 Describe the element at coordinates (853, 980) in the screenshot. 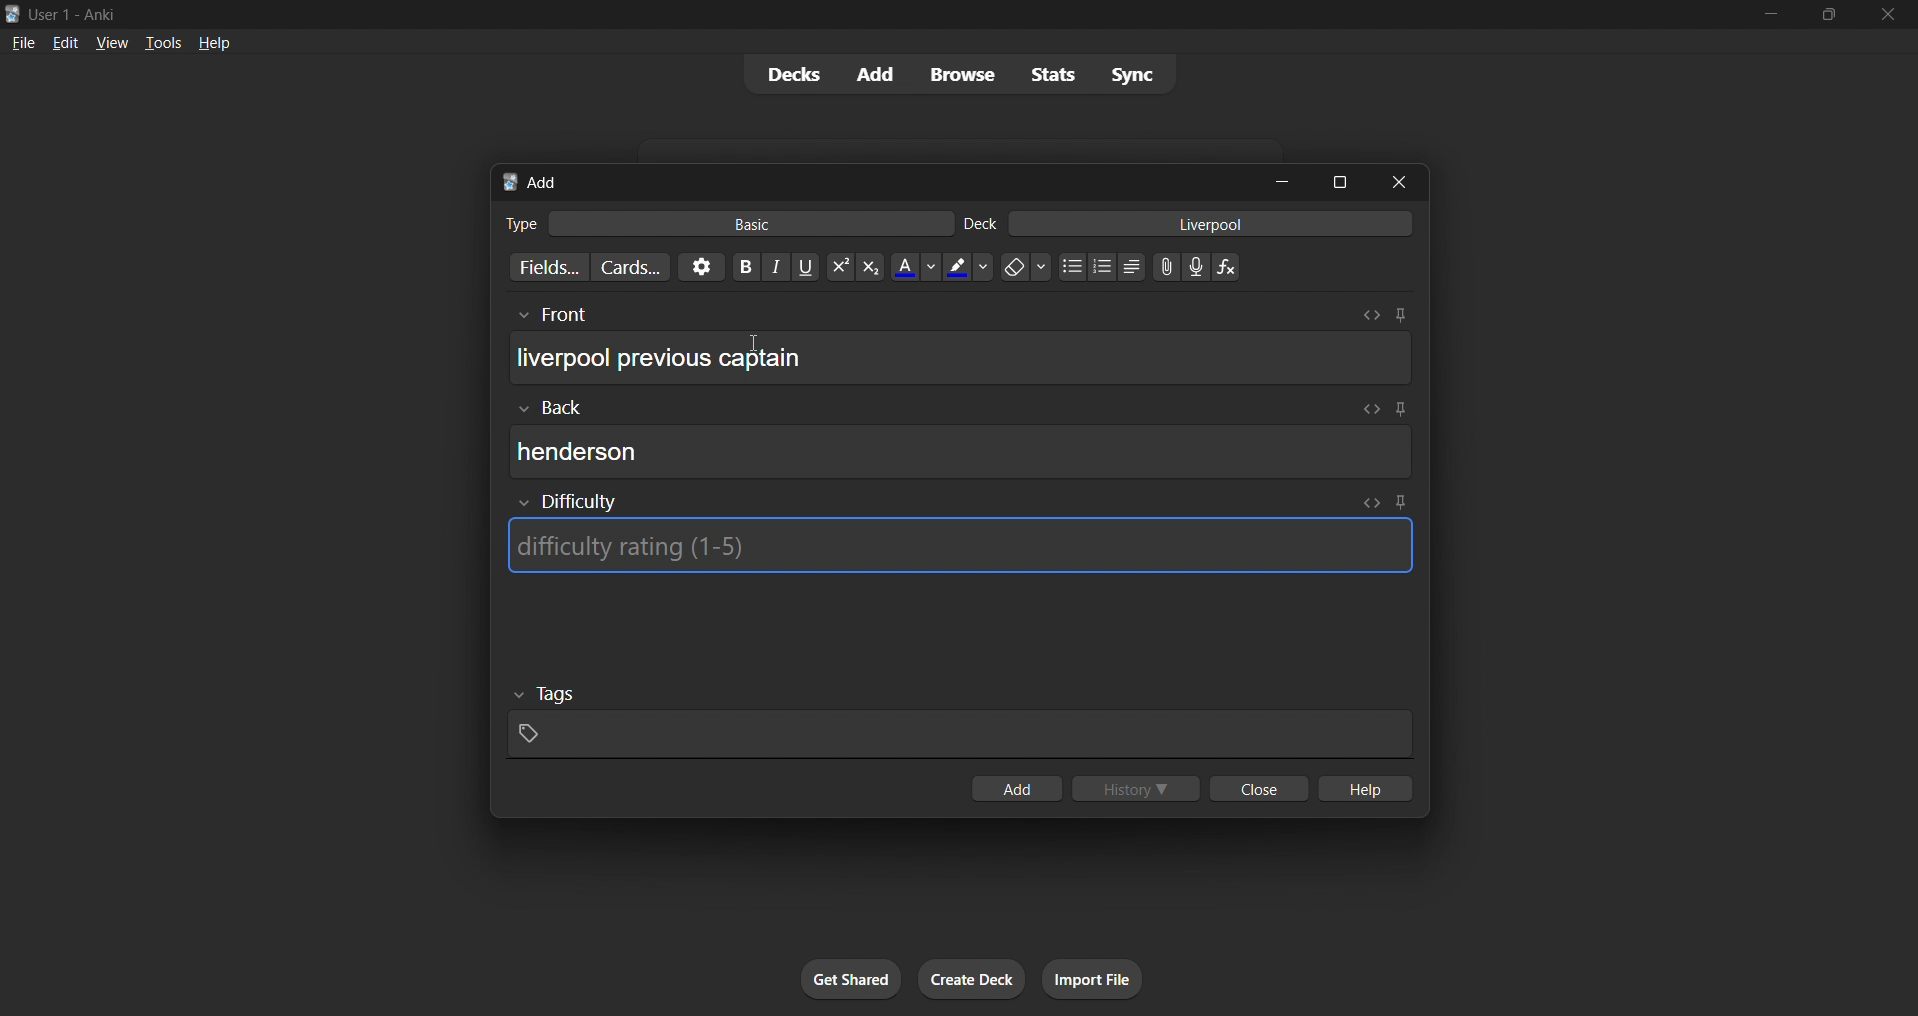

I see `get shared` at that location.